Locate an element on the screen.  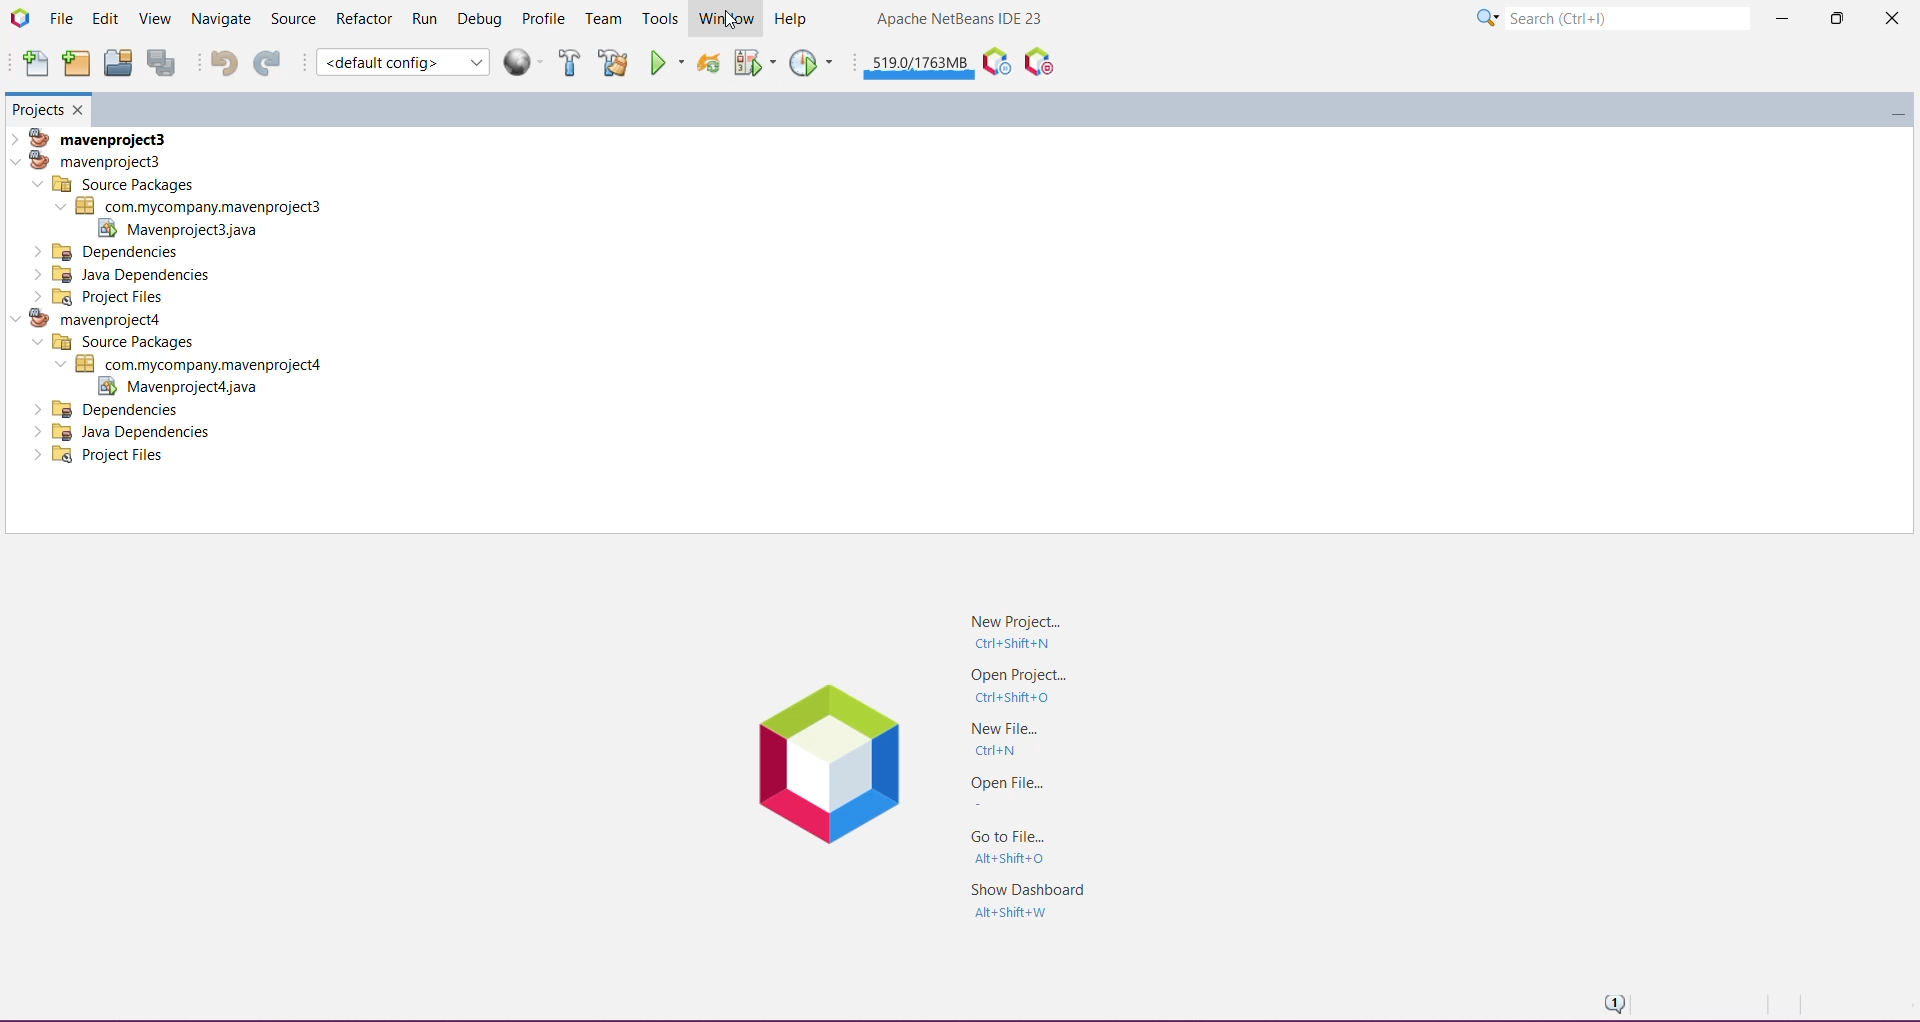
cursor is located at coordinates (727, 21).